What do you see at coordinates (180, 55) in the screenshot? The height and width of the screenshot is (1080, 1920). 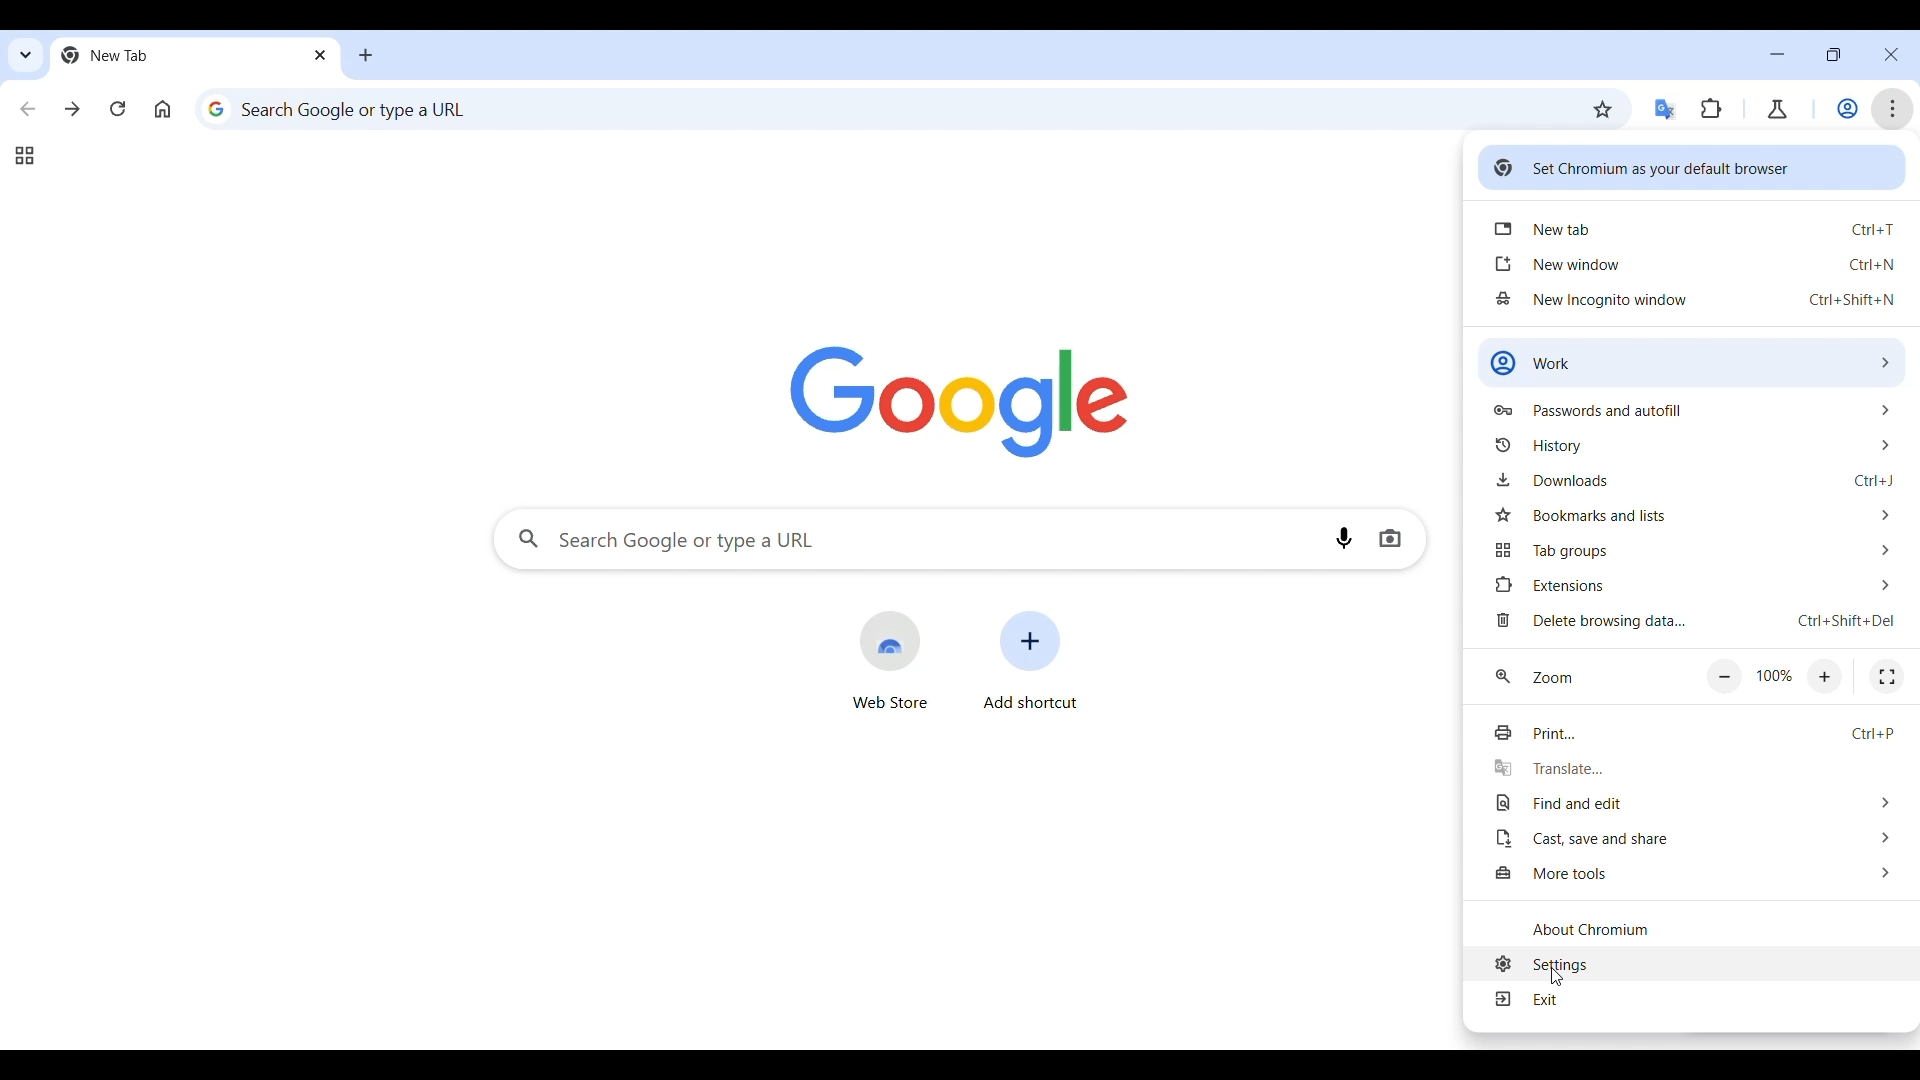 I see `Current open tab` at bounding box center [180, 55].